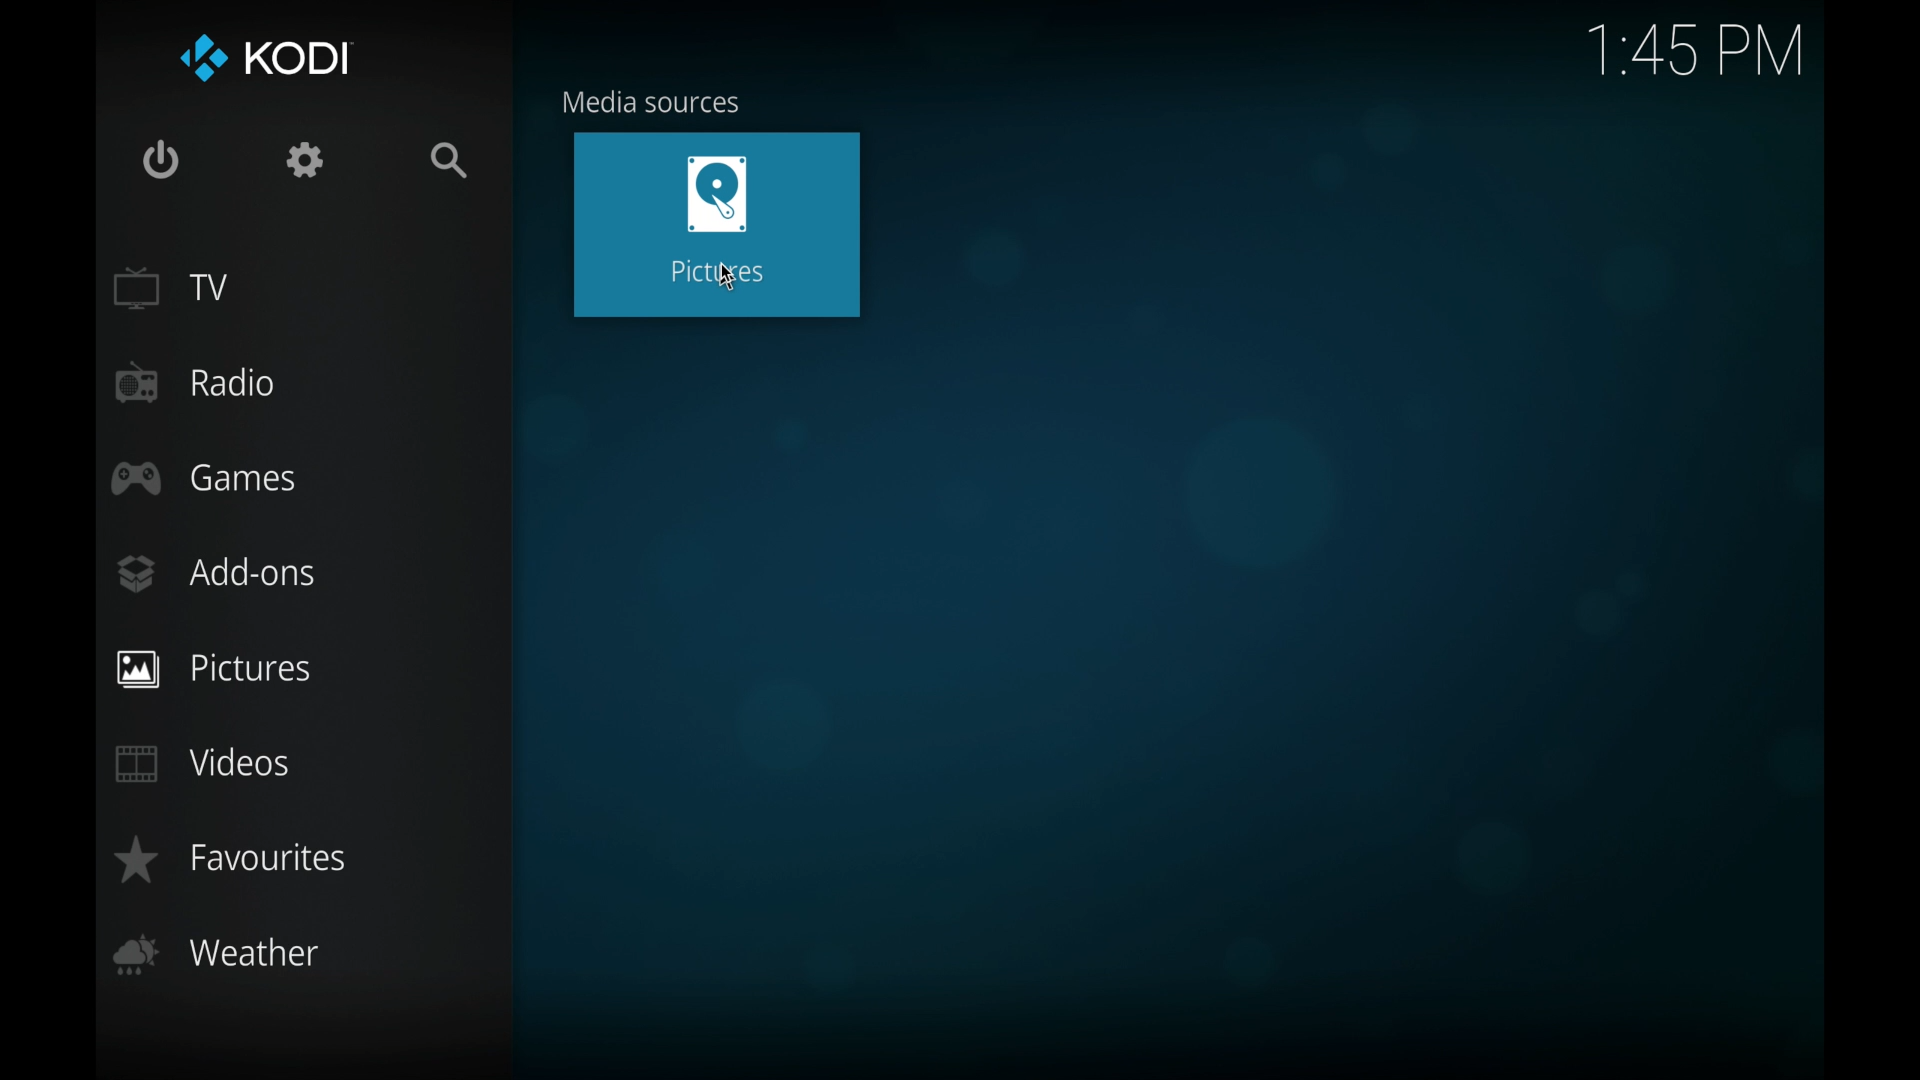 The image size is (1920, 1080). What do you see at coordinates (719, 219) in the screenshot?
I see `pictures` at bounding box center [719, 219].